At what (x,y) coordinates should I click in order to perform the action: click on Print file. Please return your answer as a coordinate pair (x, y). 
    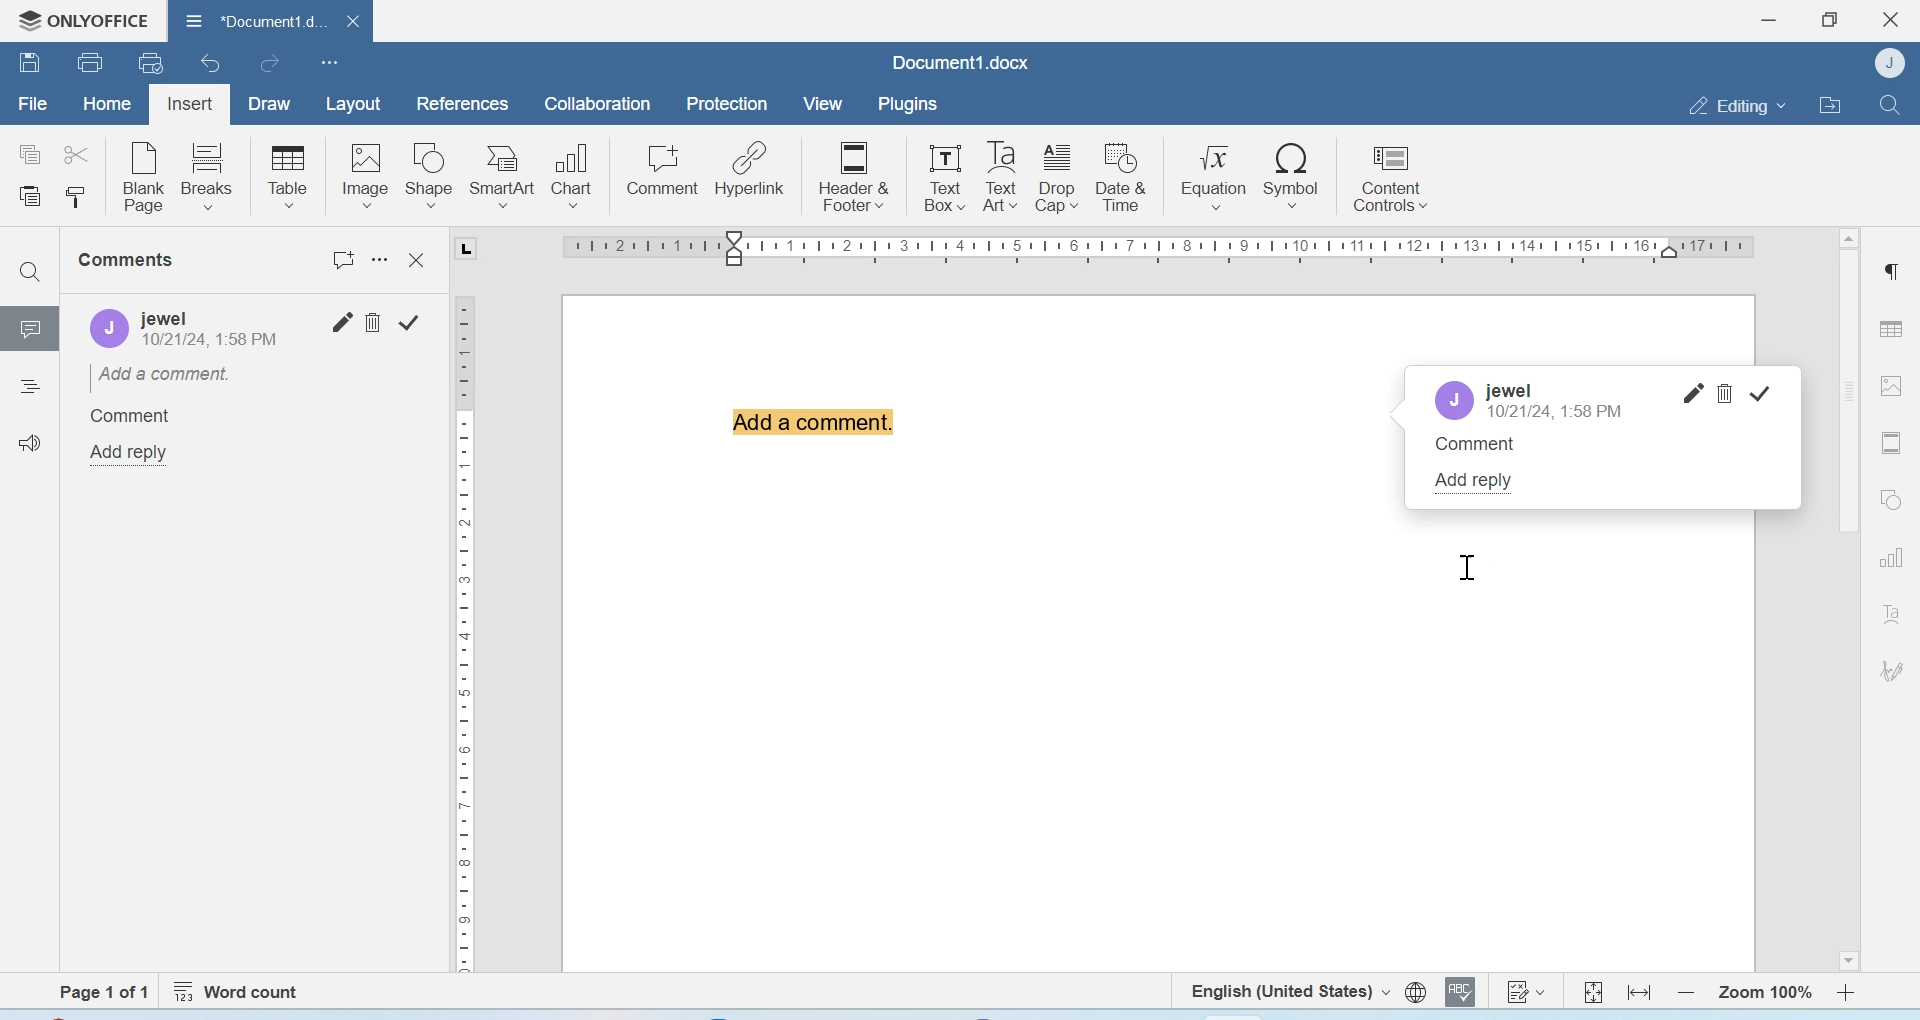
    Looking at the image, I should click on (93, 62).